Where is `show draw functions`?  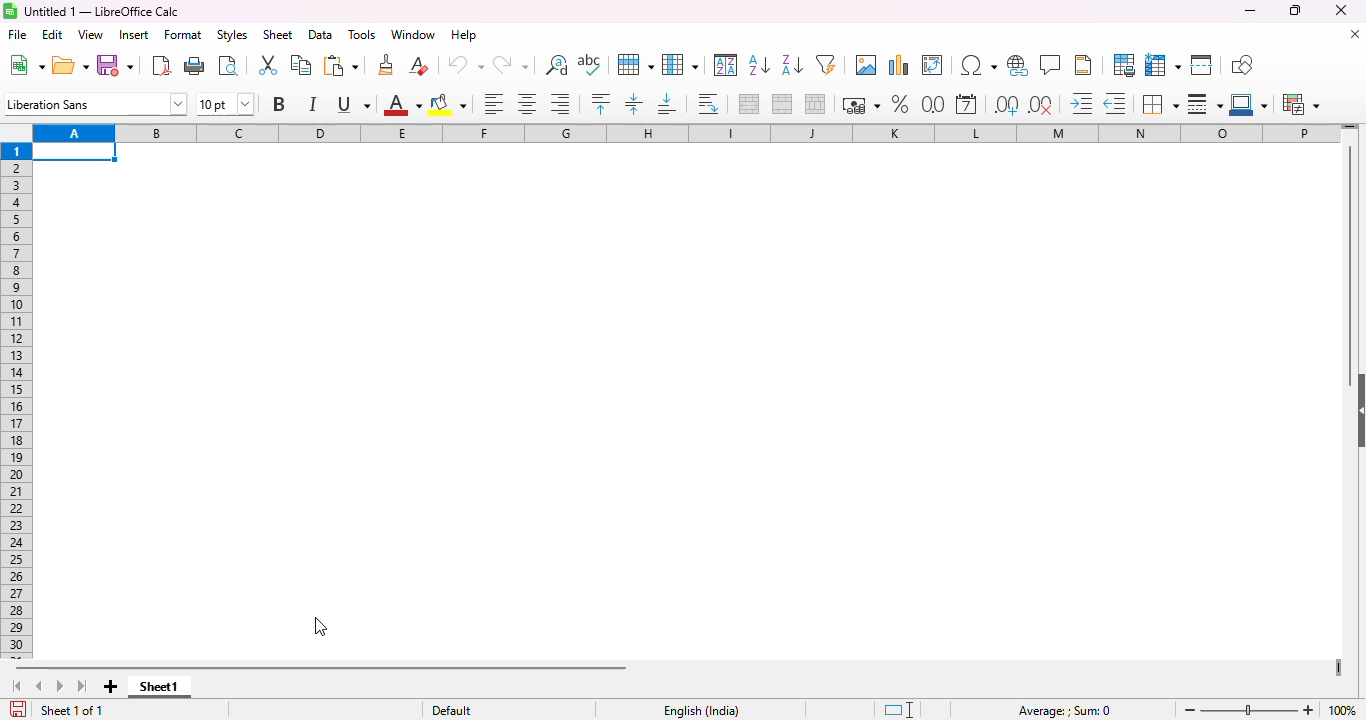
show draw functions is located at coordinates (1242, 65).